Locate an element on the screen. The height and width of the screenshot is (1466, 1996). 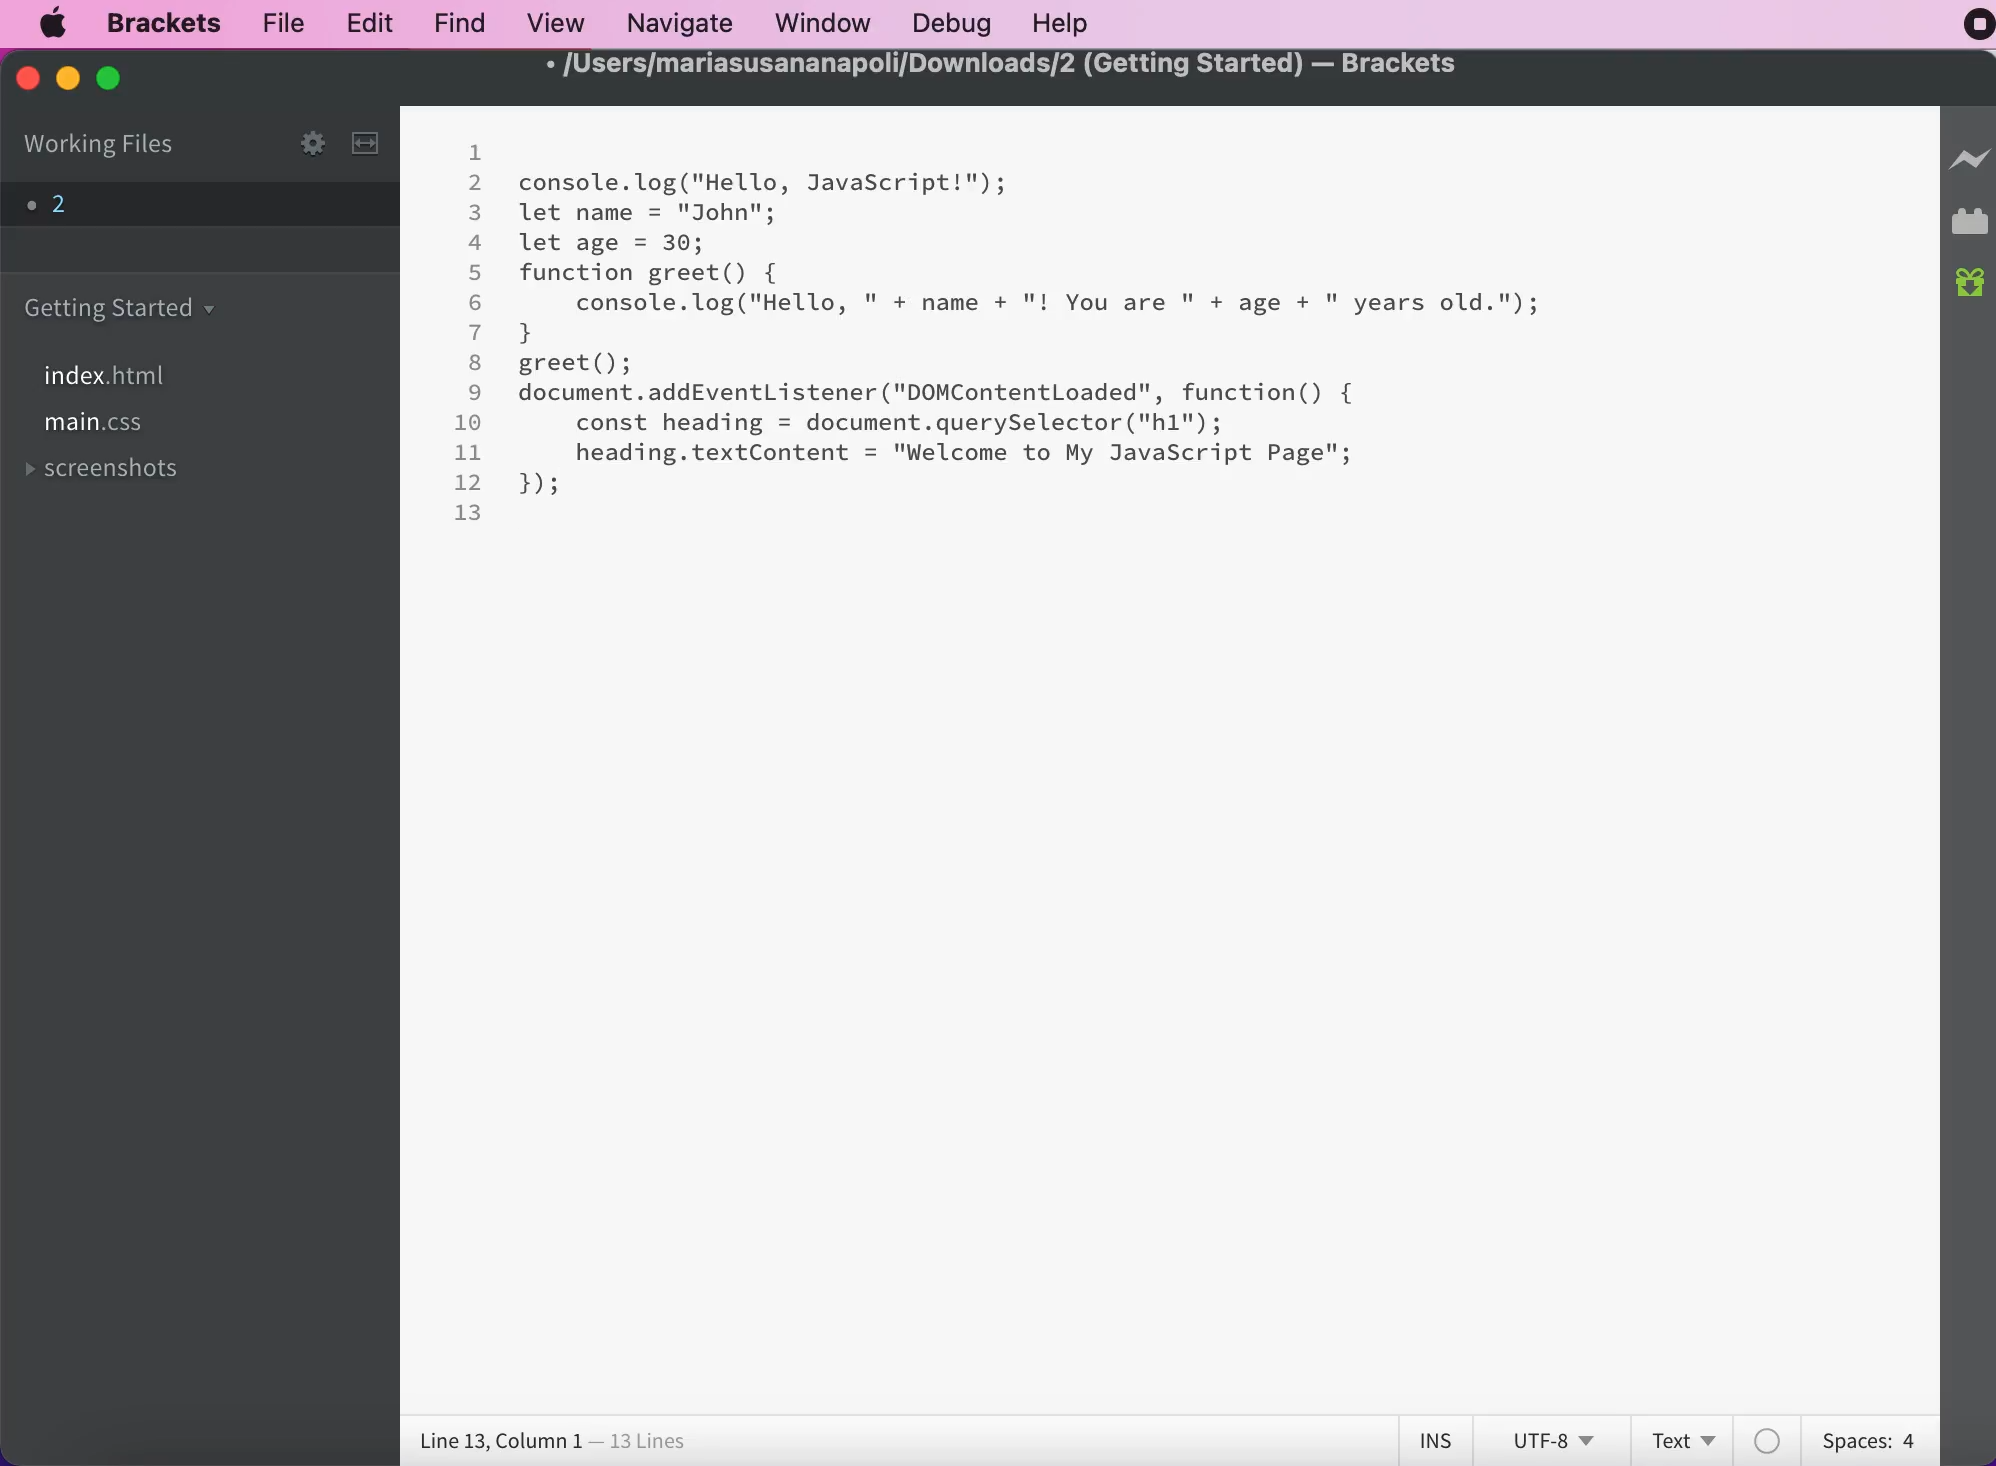
utf-8 is located at coordinates (1551, 1437).